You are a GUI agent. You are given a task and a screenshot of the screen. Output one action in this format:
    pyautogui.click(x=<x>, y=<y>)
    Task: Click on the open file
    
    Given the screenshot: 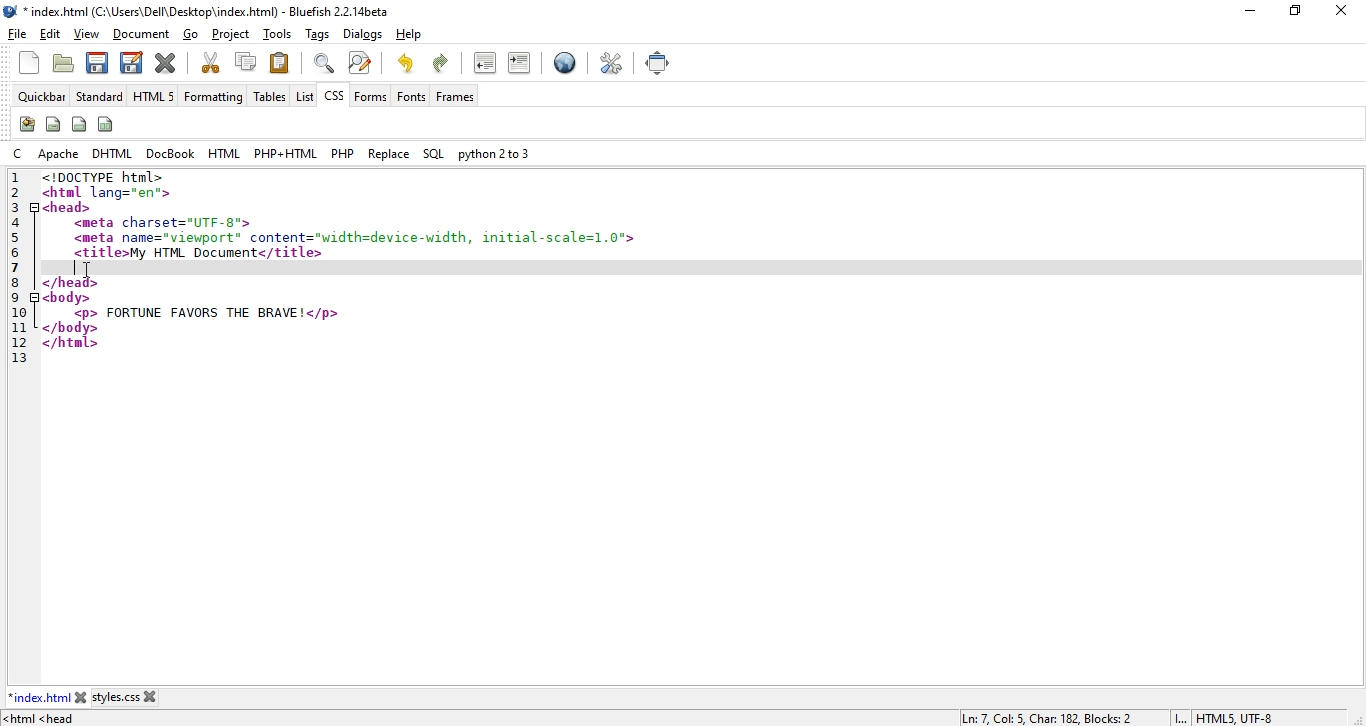 What is the action you would take?
    pyautogui.click(x=62, y=65)
    